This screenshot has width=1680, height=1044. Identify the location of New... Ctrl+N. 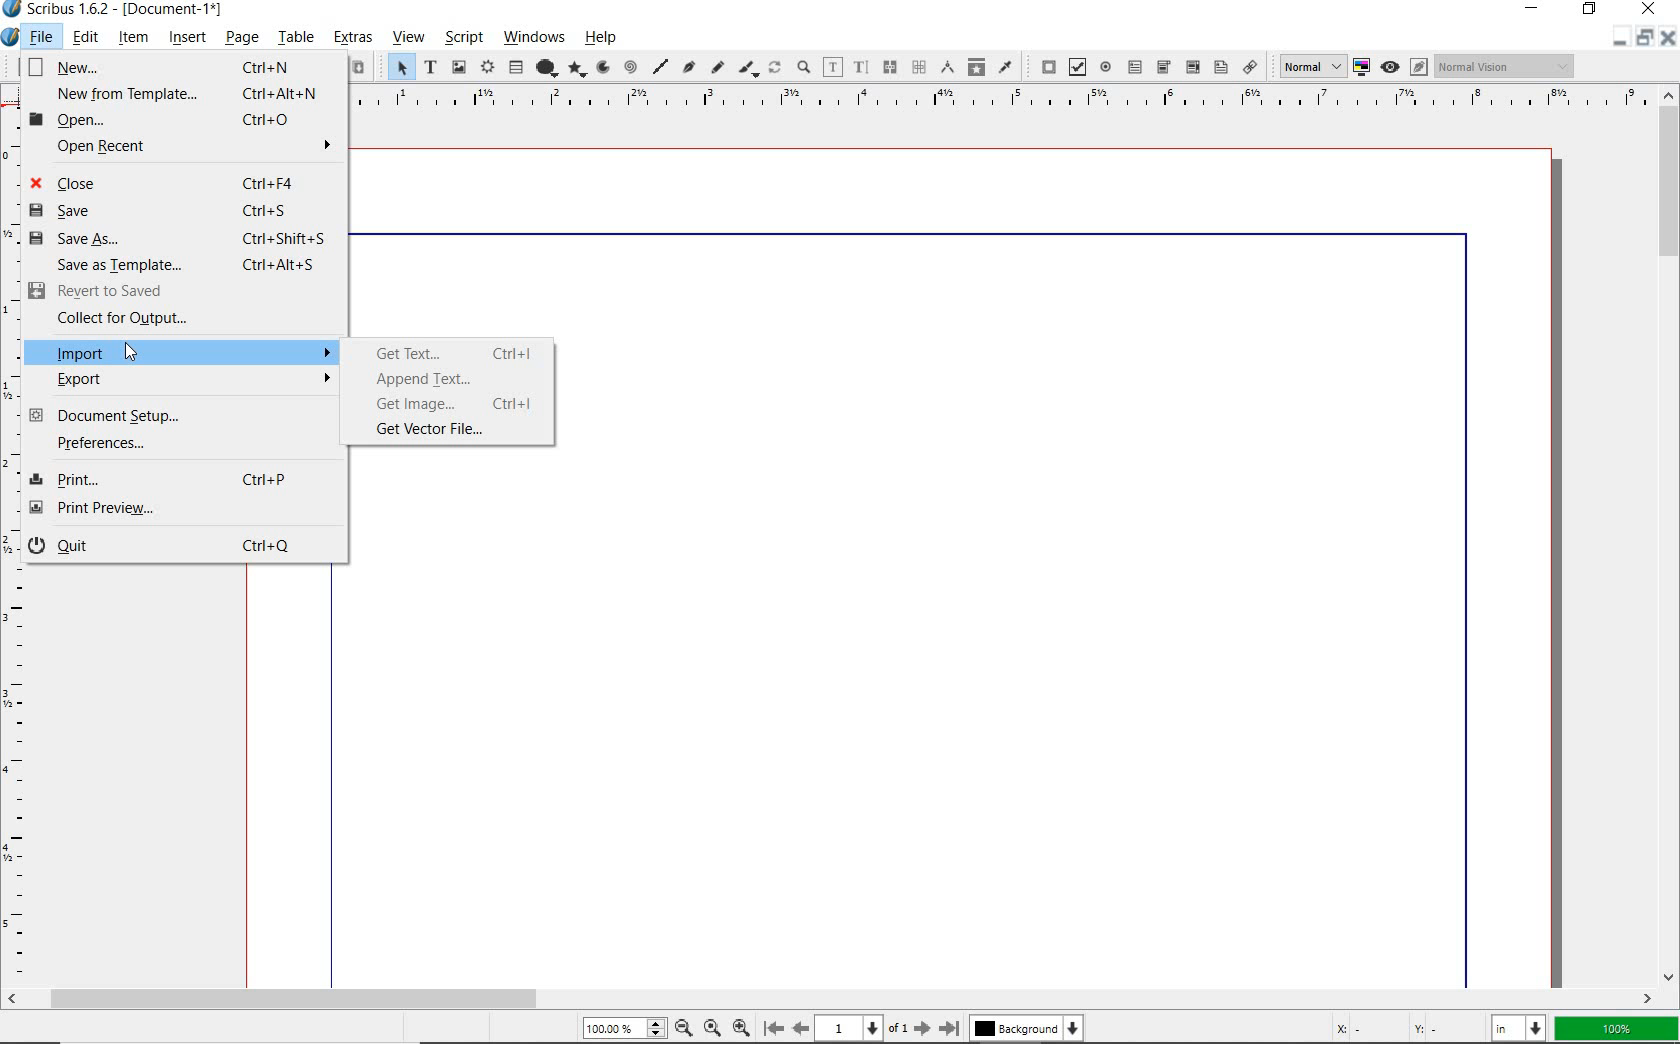
(183, 66).